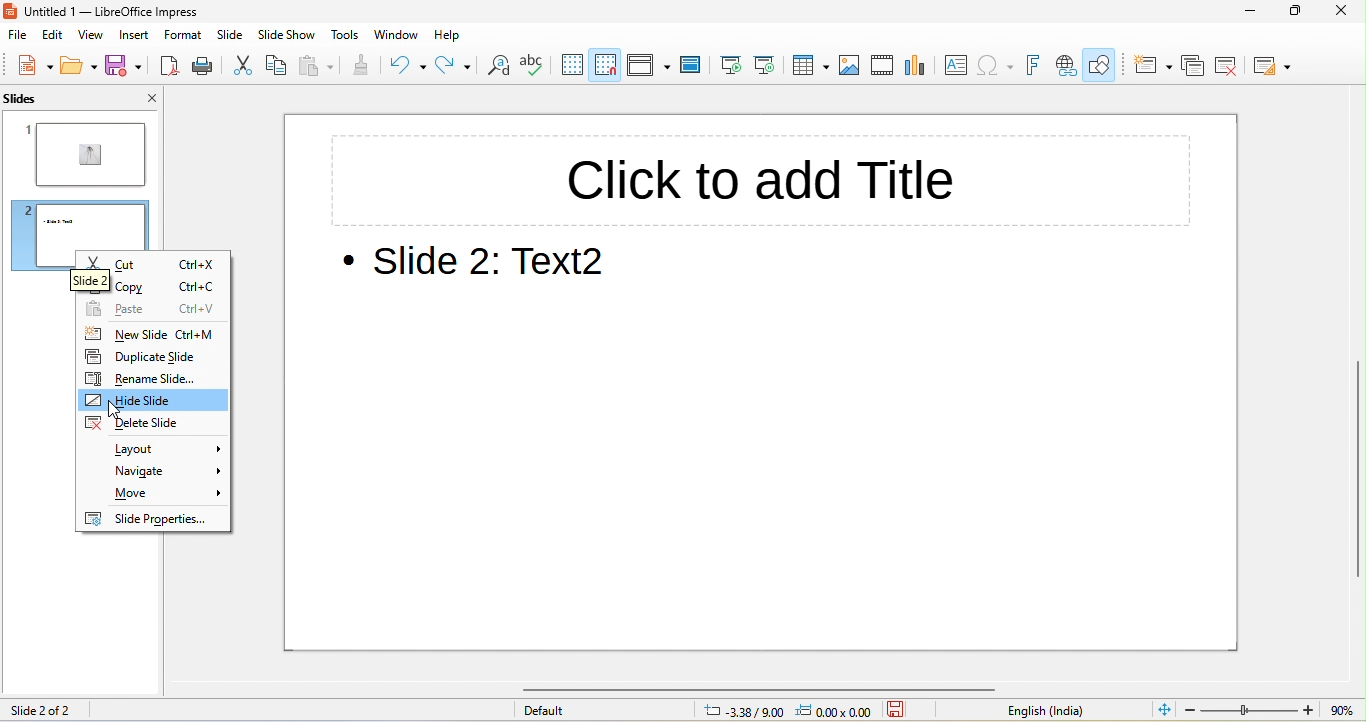 The image size is (1366, 722). I want to click on ctrl+m, so click(197, 336).